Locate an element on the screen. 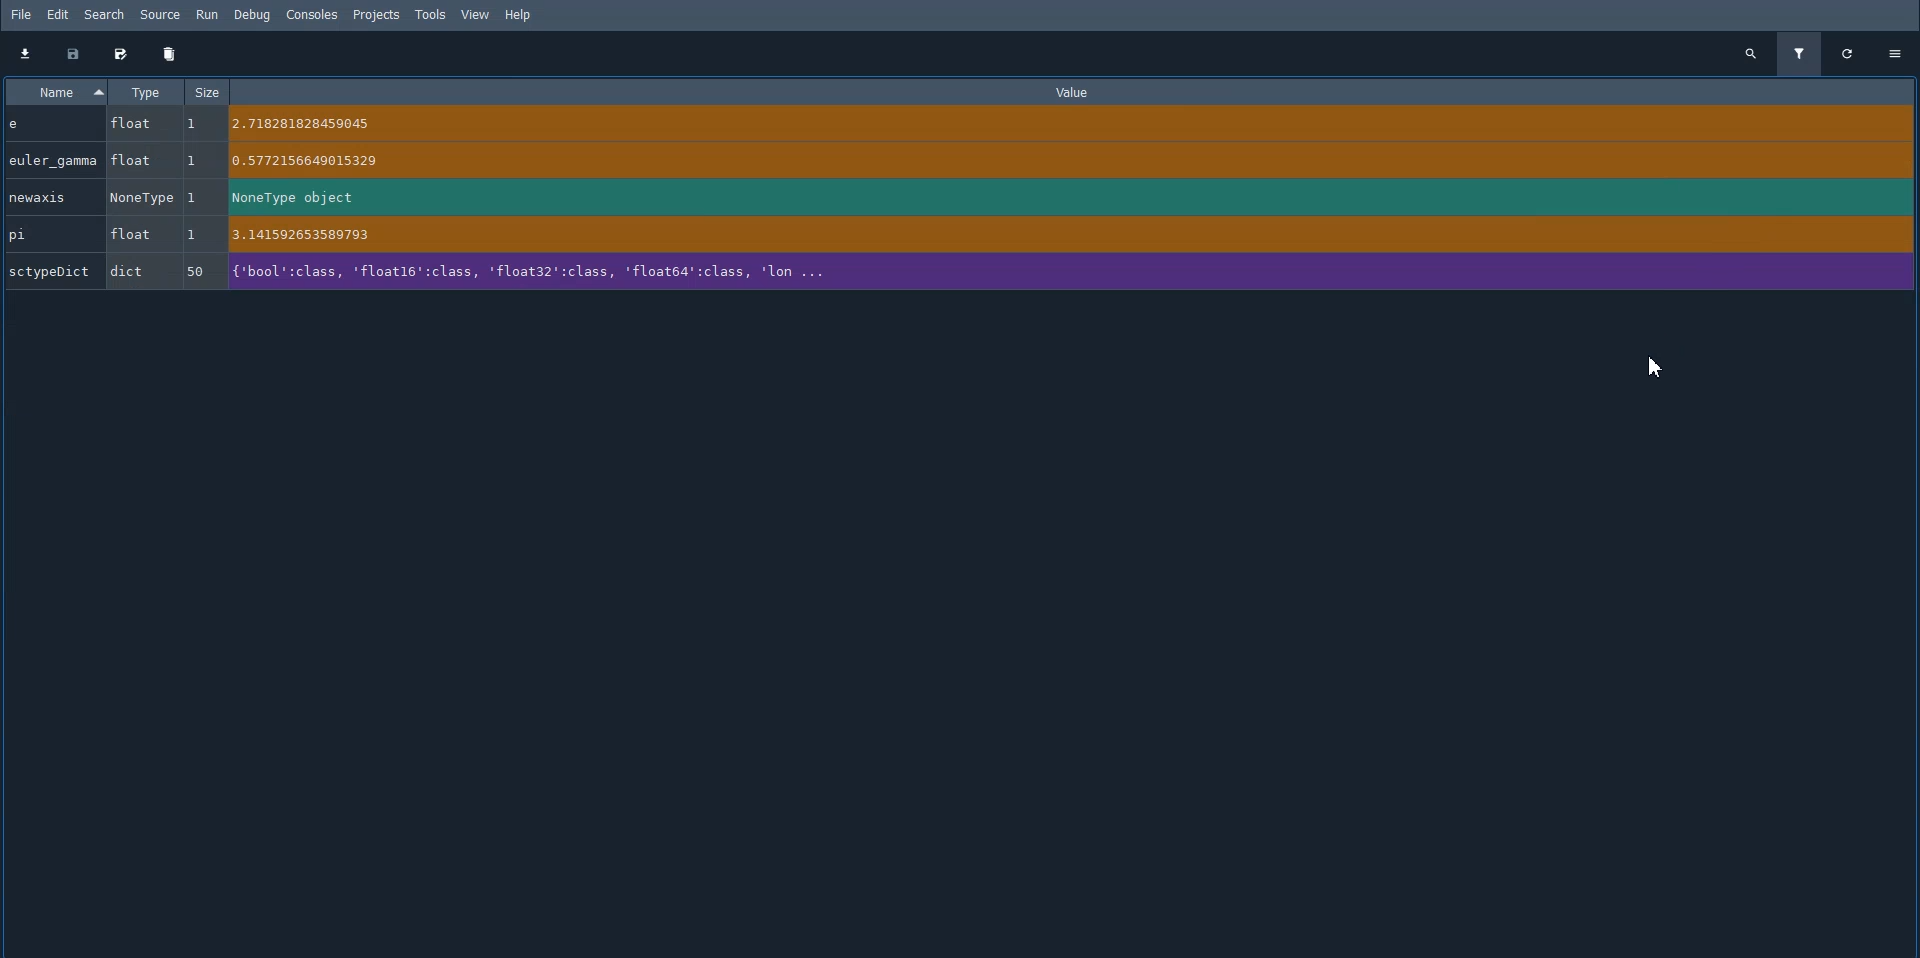  1 is located at coordinates (199, 161).